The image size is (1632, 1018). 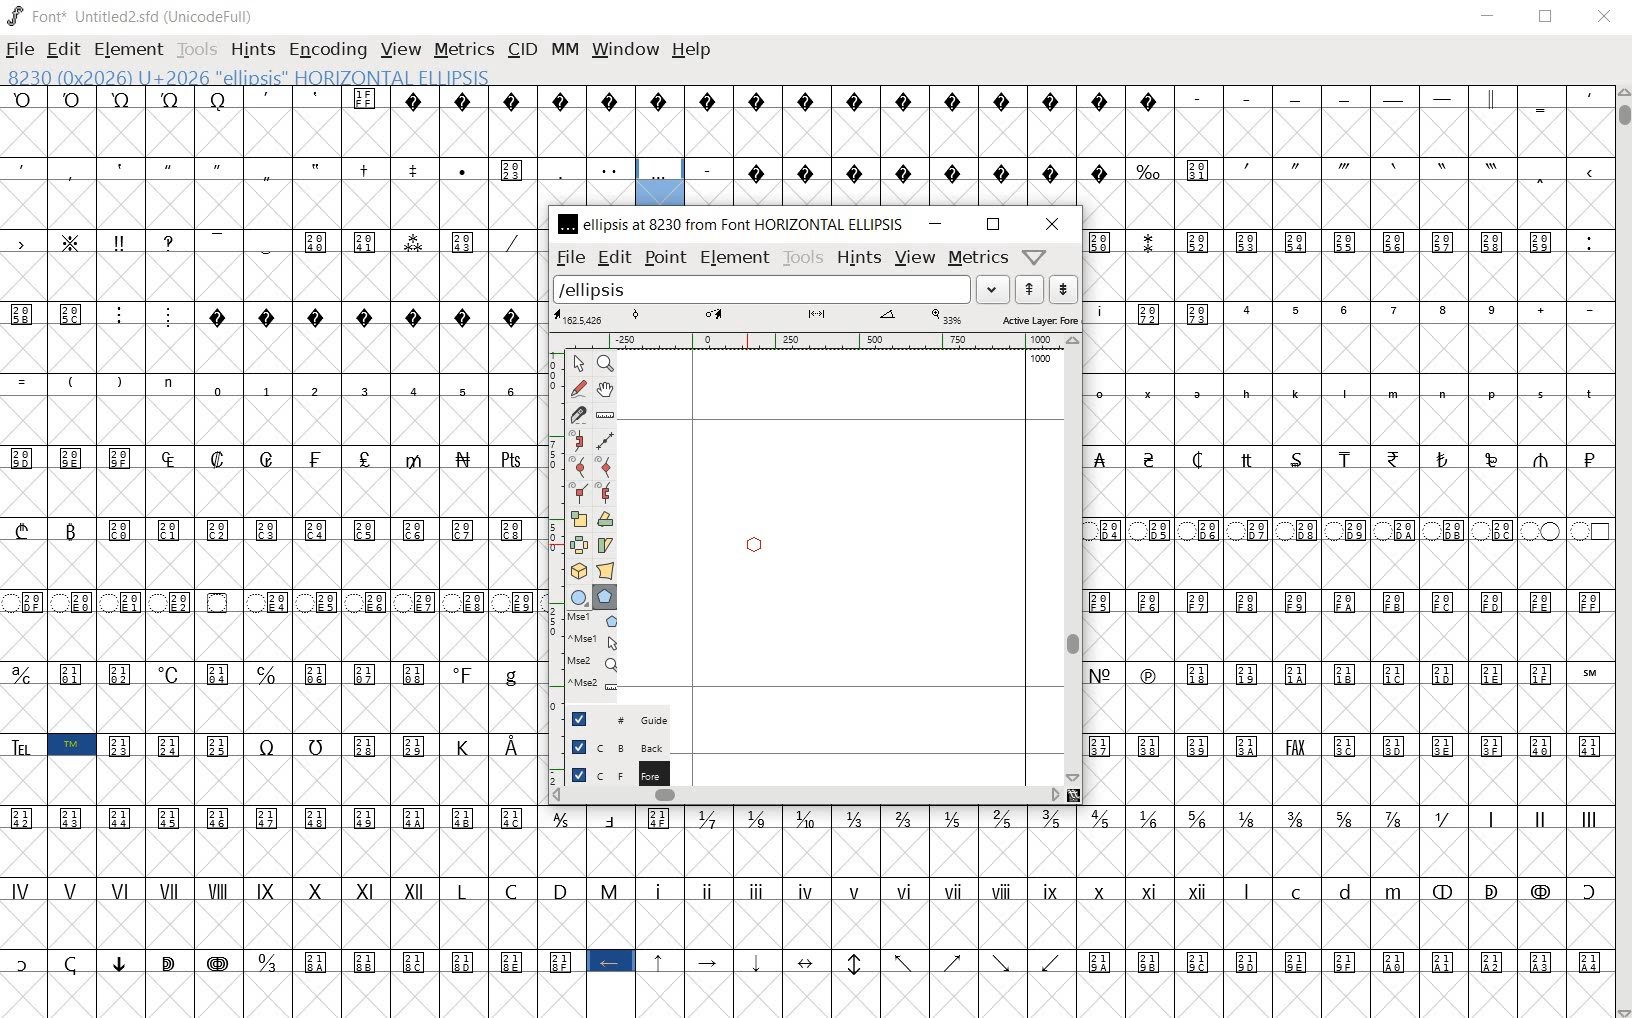 I want to click on METRICS, so click(x=464, y=49).